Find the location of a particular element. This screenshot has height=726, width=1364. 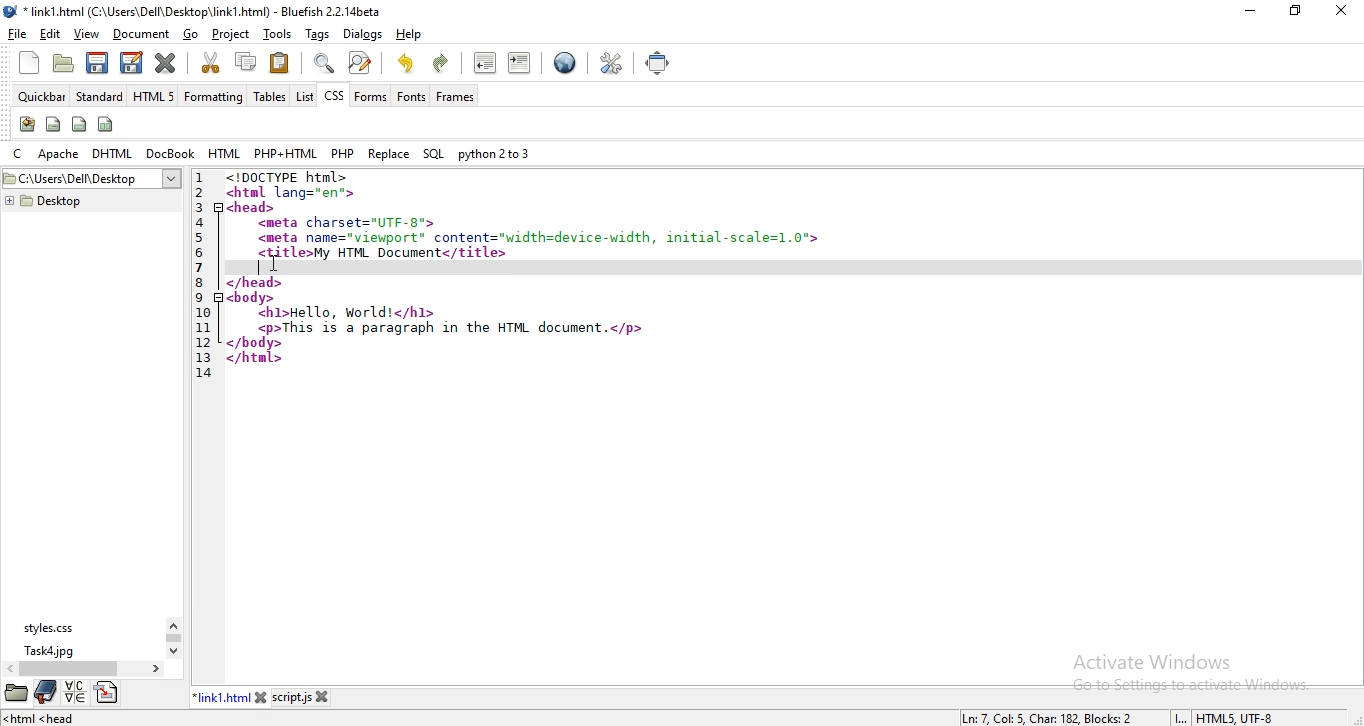

9 is located at coordinates (199, 298).